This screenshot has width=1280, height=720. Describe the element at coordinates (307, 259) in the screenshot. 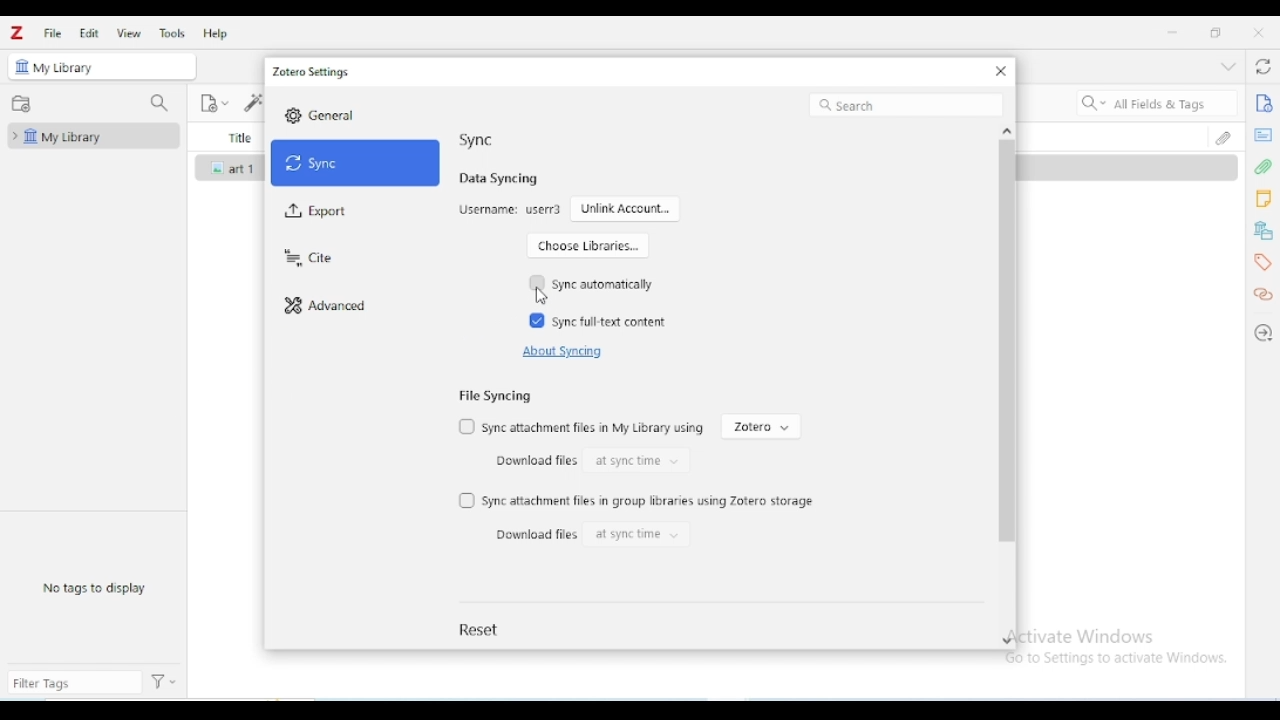

I see `cite` at that location.